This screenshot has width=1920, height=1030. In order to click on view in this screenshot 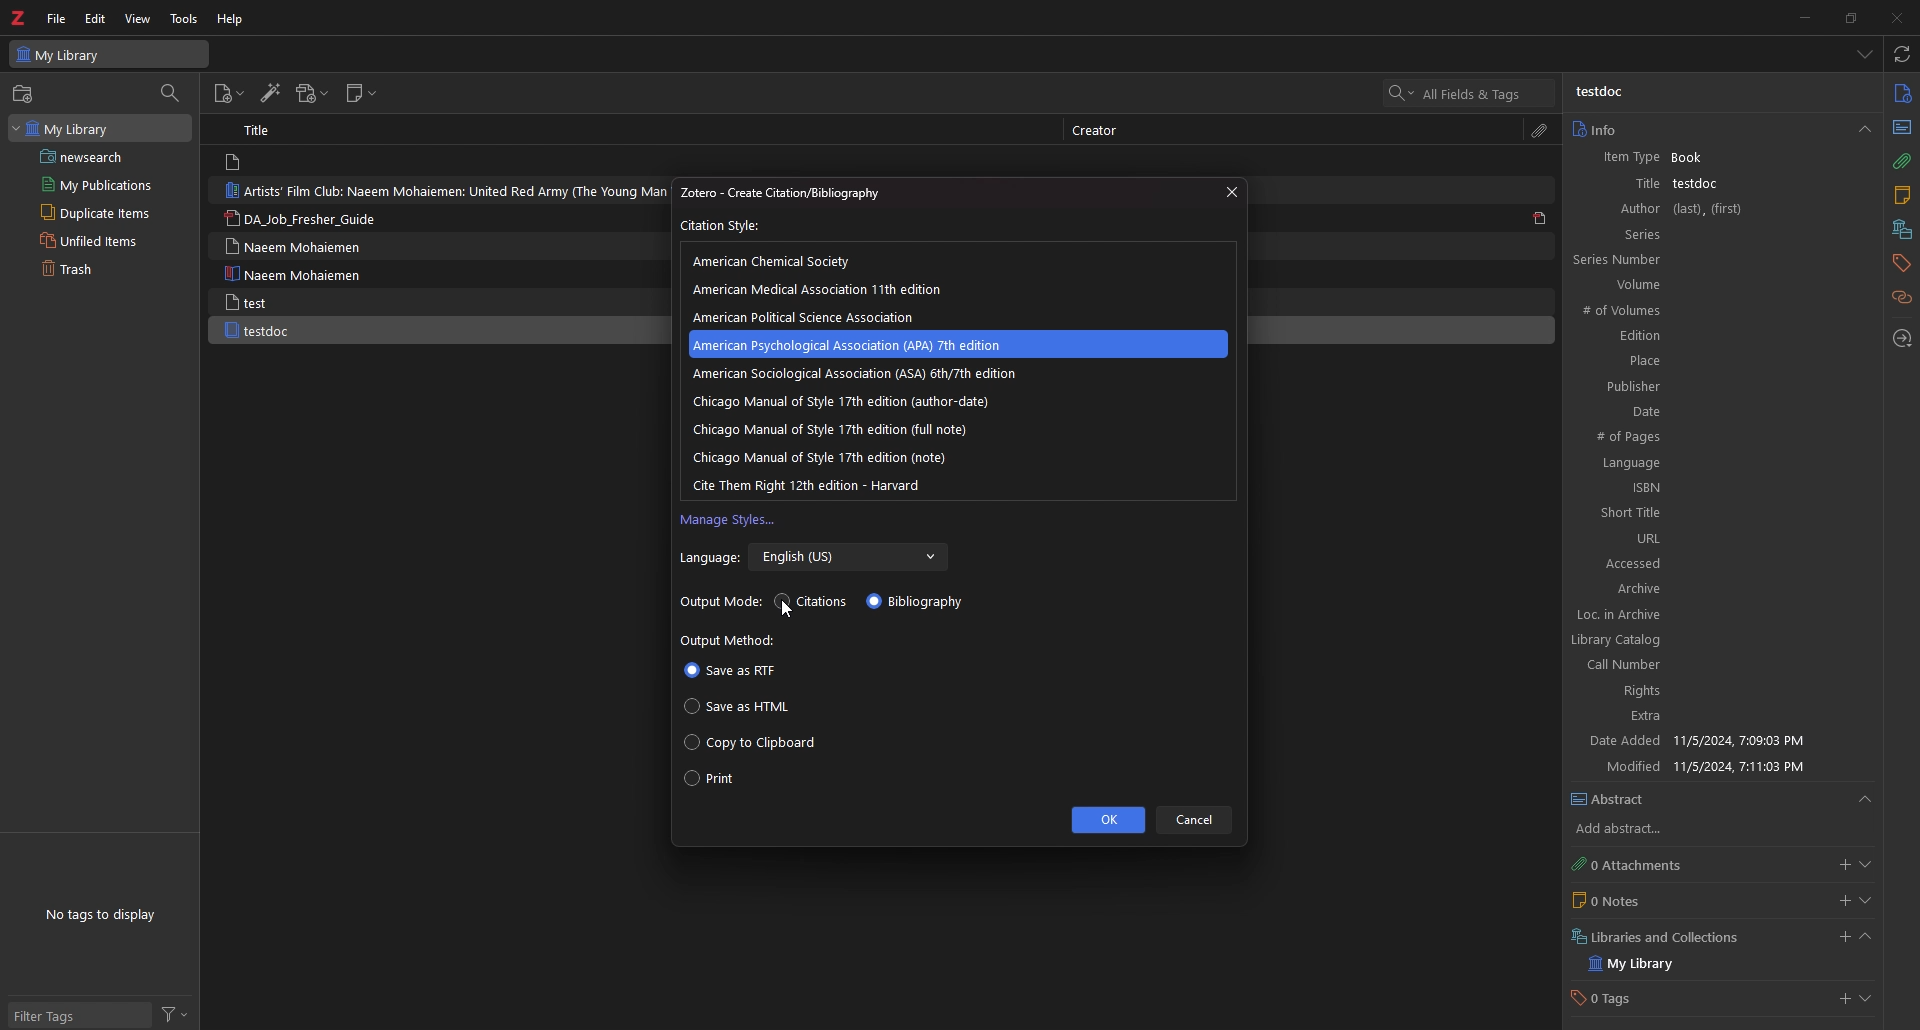, I will do `click(138, 19)`.